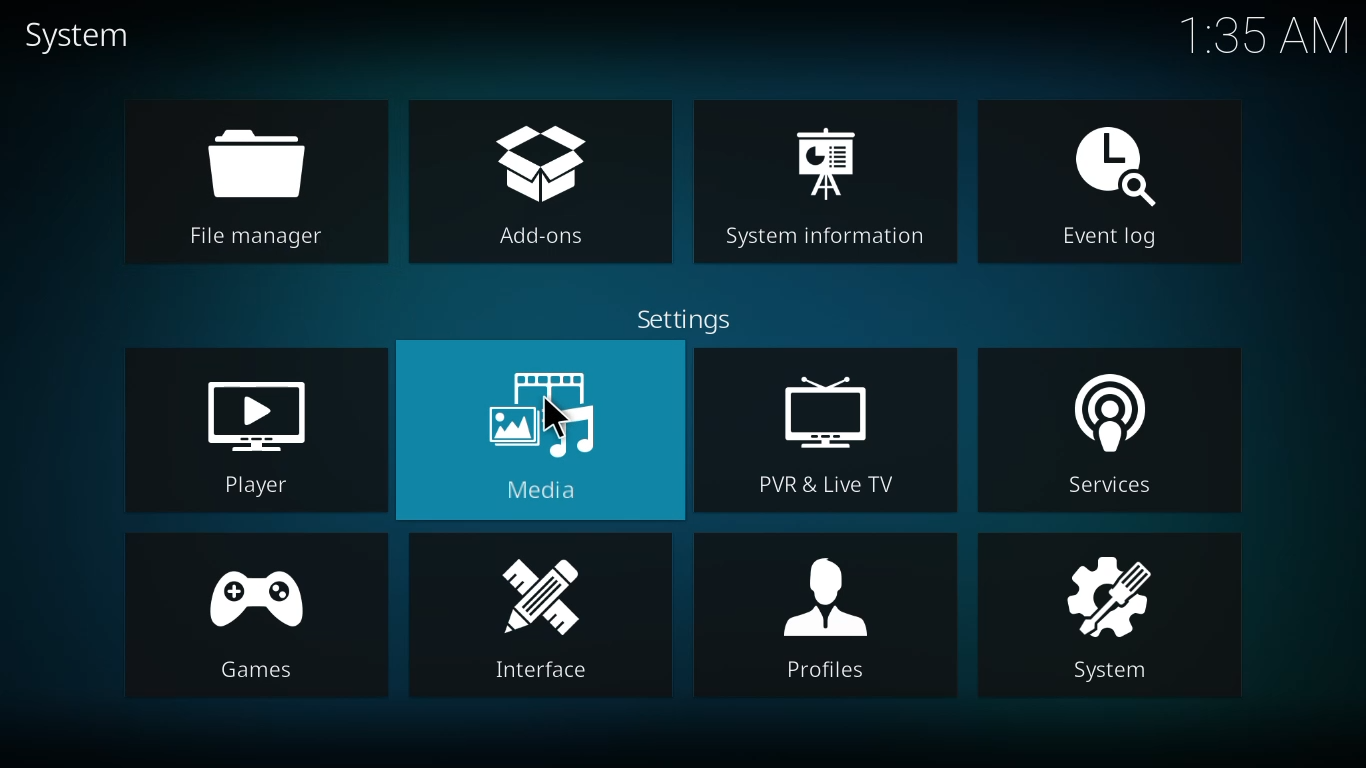 The image size is (1366, 768). What do you see at coordinates (255, 180) in the screenshot?
I see `file manager` at bounding box center [255, 180].